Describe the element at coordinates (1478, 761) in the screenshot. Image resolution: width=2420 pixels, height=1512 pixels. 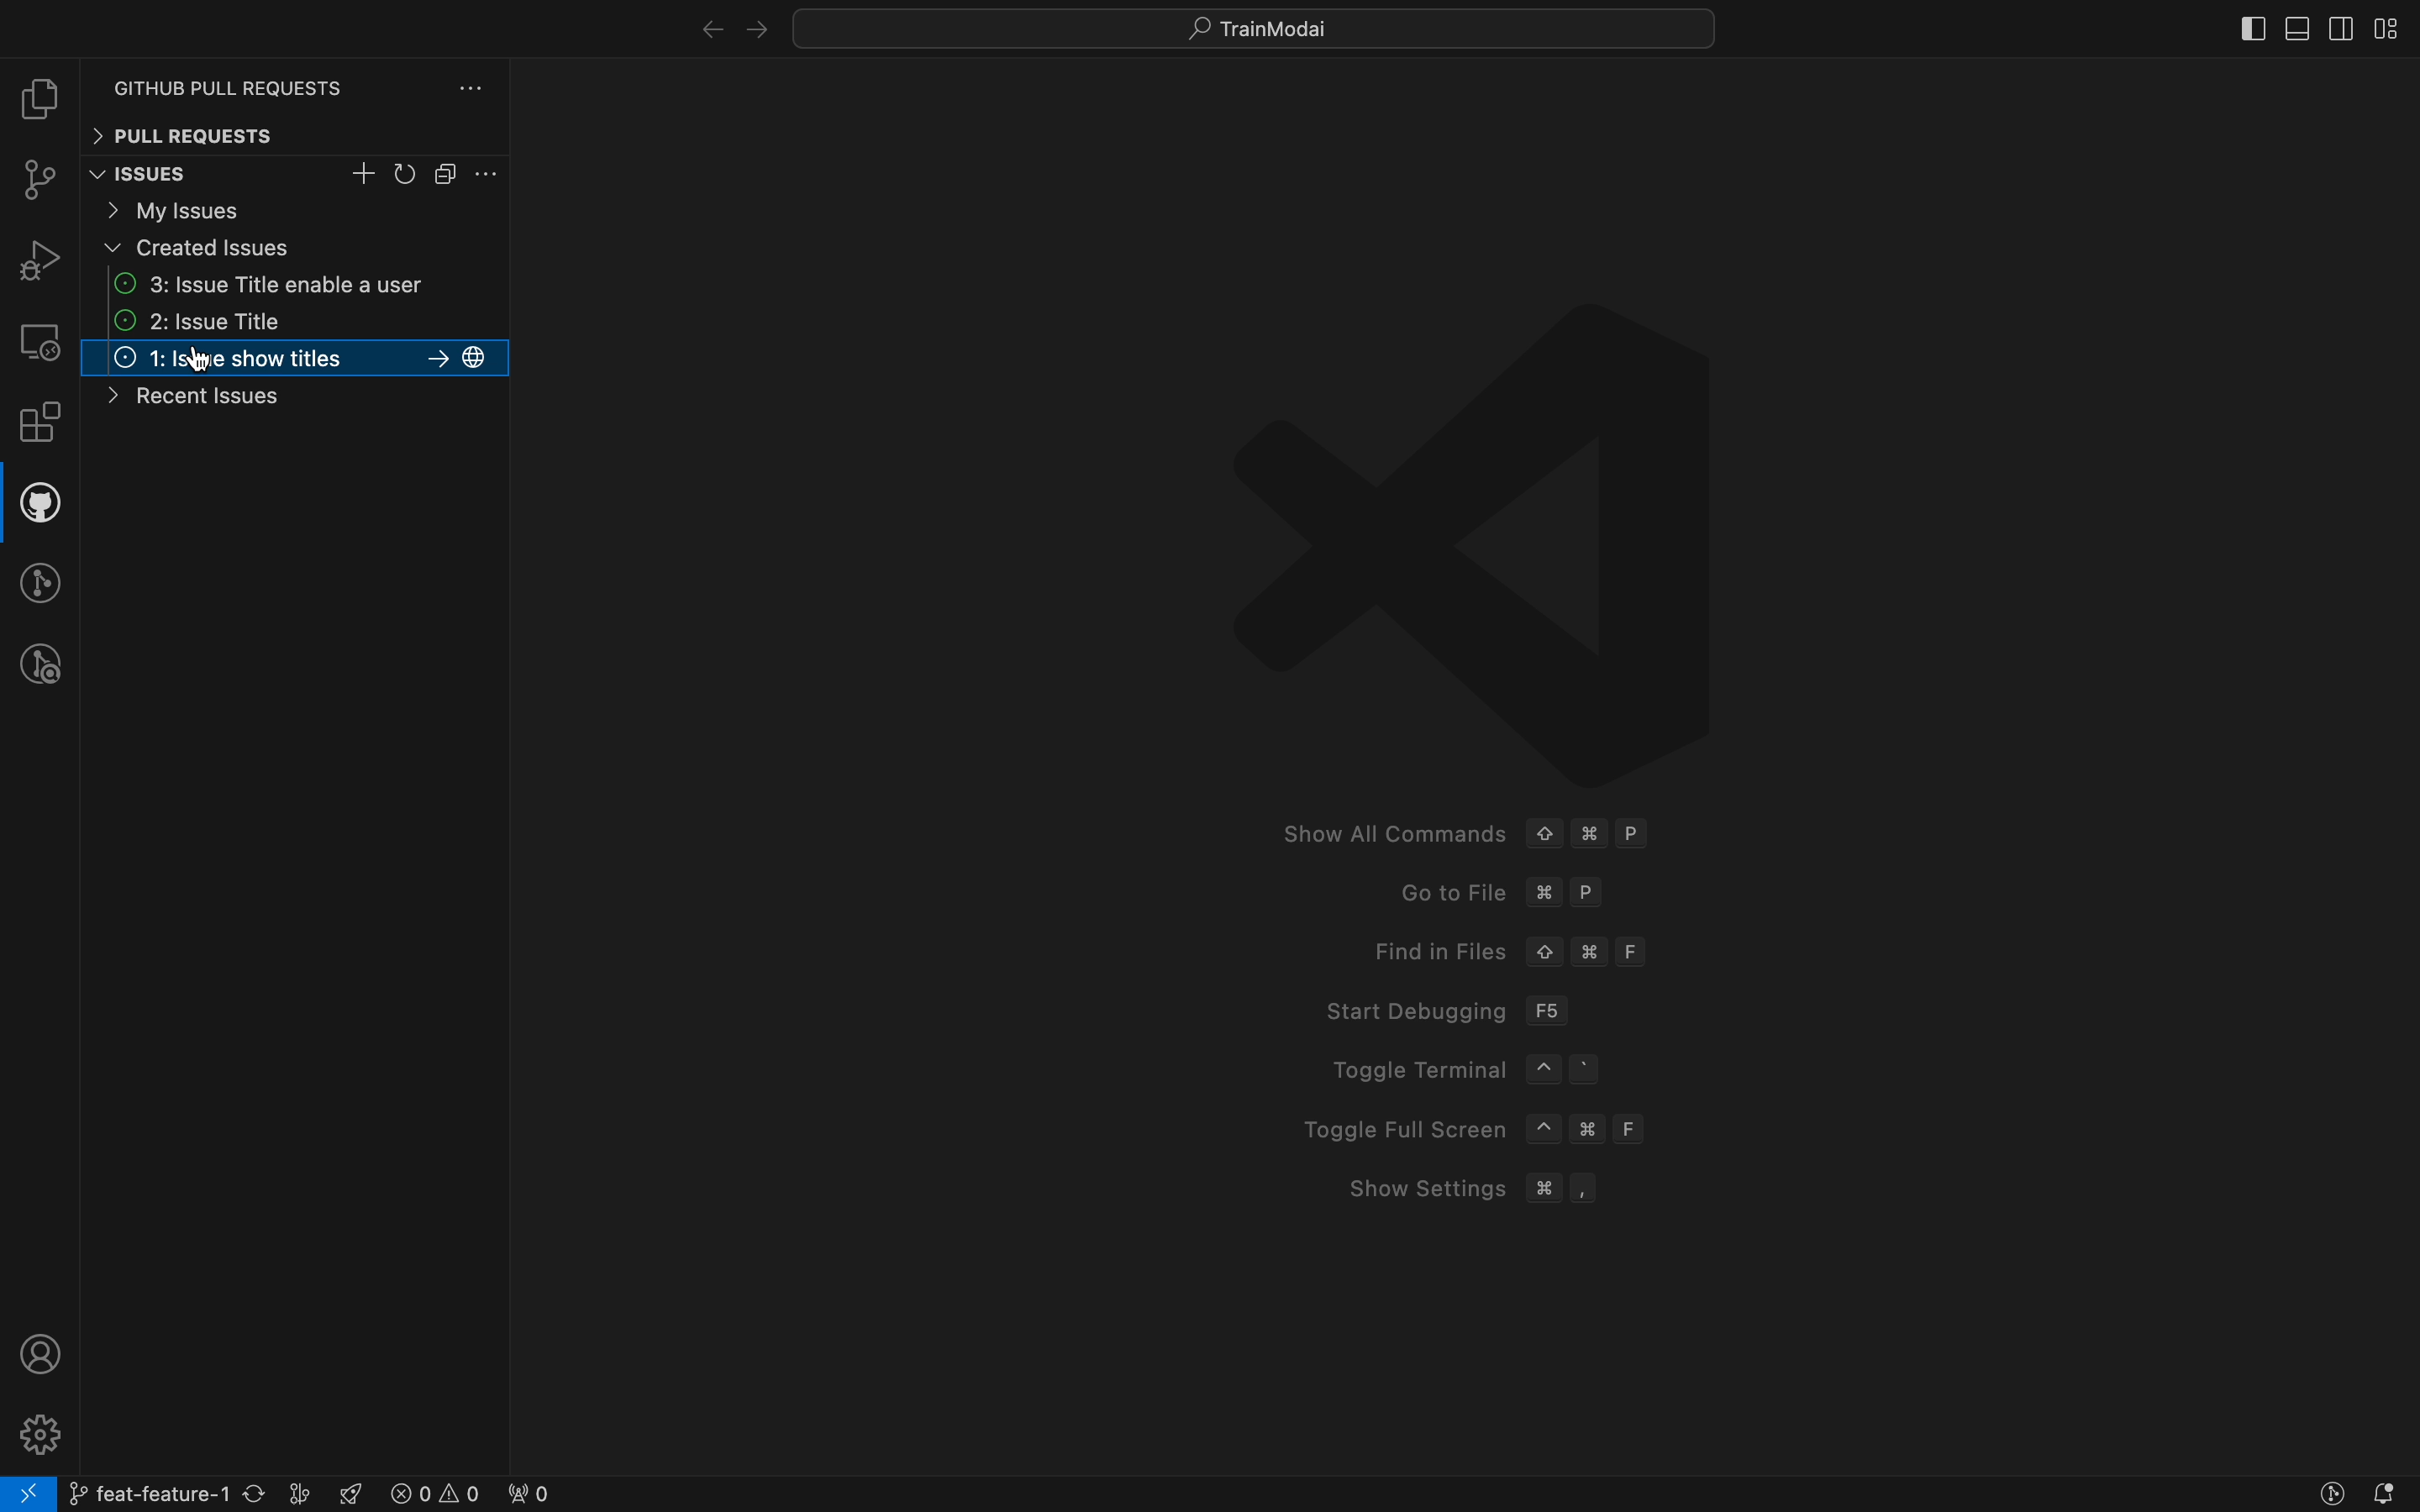
I see `welcome screen` at that location.